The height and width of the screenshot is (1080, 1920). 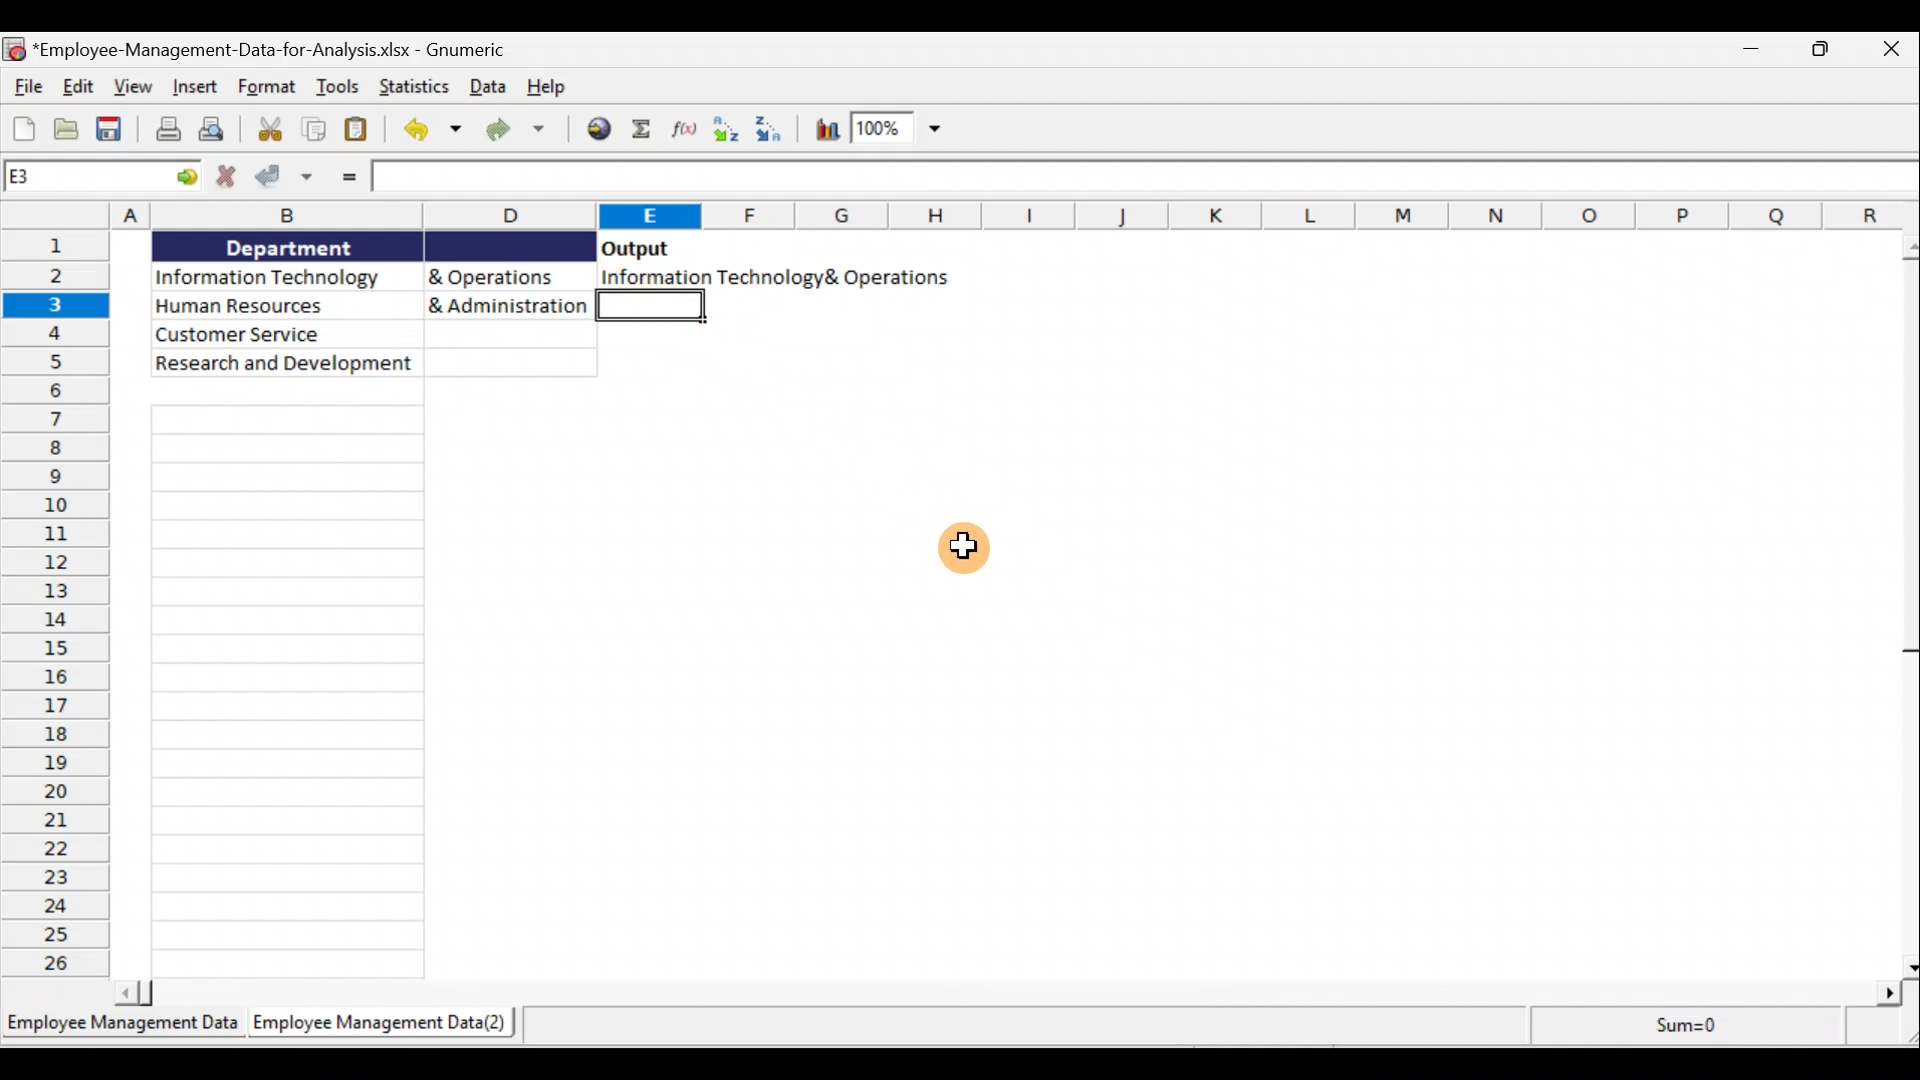 What do you see at coordinates (1010, 993) in the screenshot?
I see `scroll bar` at bounding box center [1010, 993].